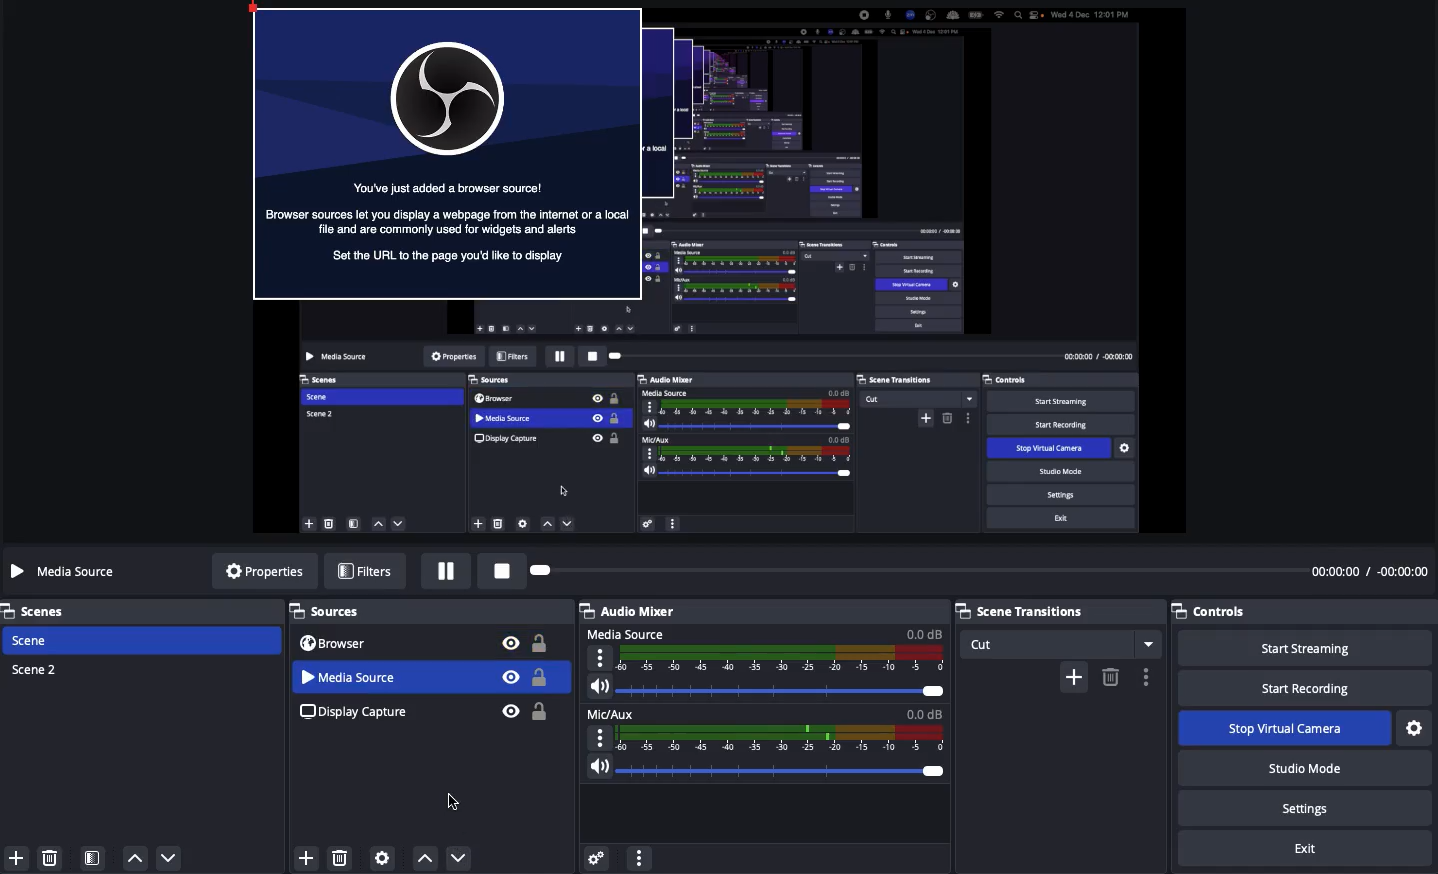 The width and height of the screenshot is (1438, 874). I want to click on Scene filter, so click(93, 859).